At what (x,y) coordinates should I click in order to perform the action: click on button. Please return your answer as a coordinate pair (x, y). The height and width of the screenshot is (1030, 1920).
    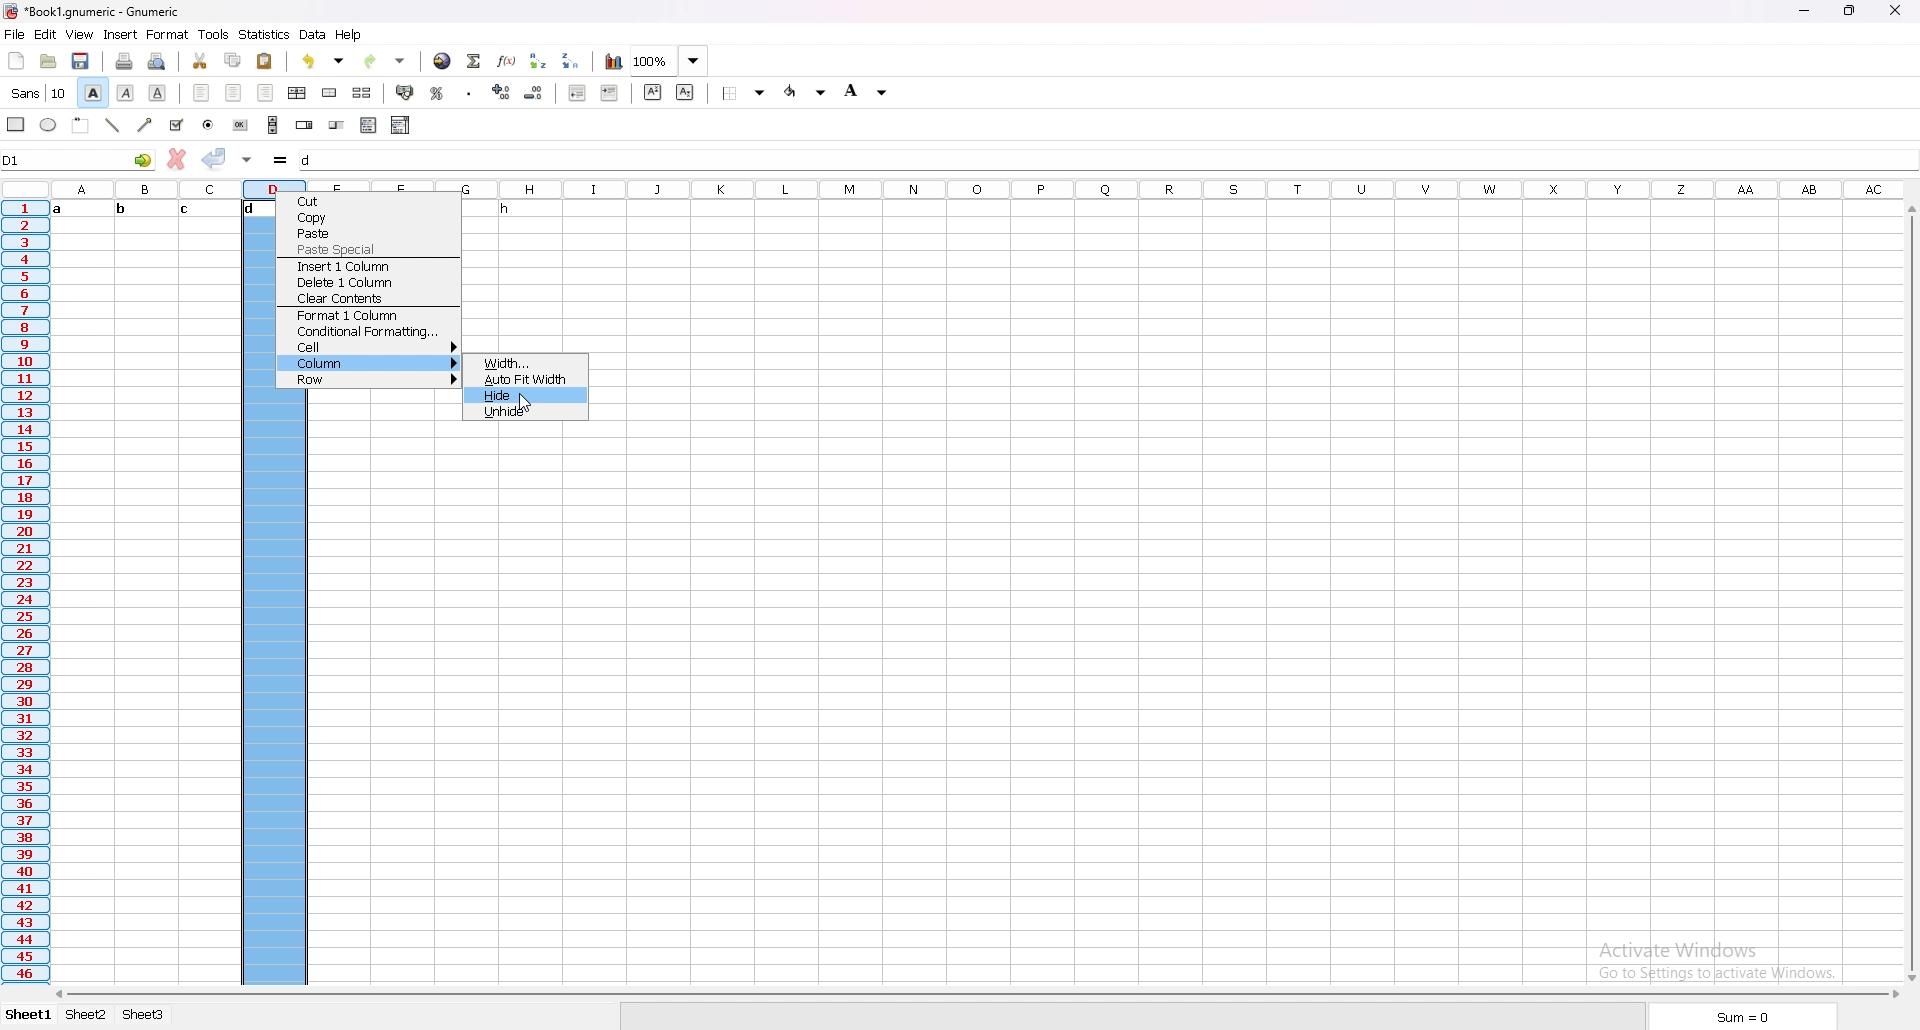
    Looking at the image, I should click on (241, 125).